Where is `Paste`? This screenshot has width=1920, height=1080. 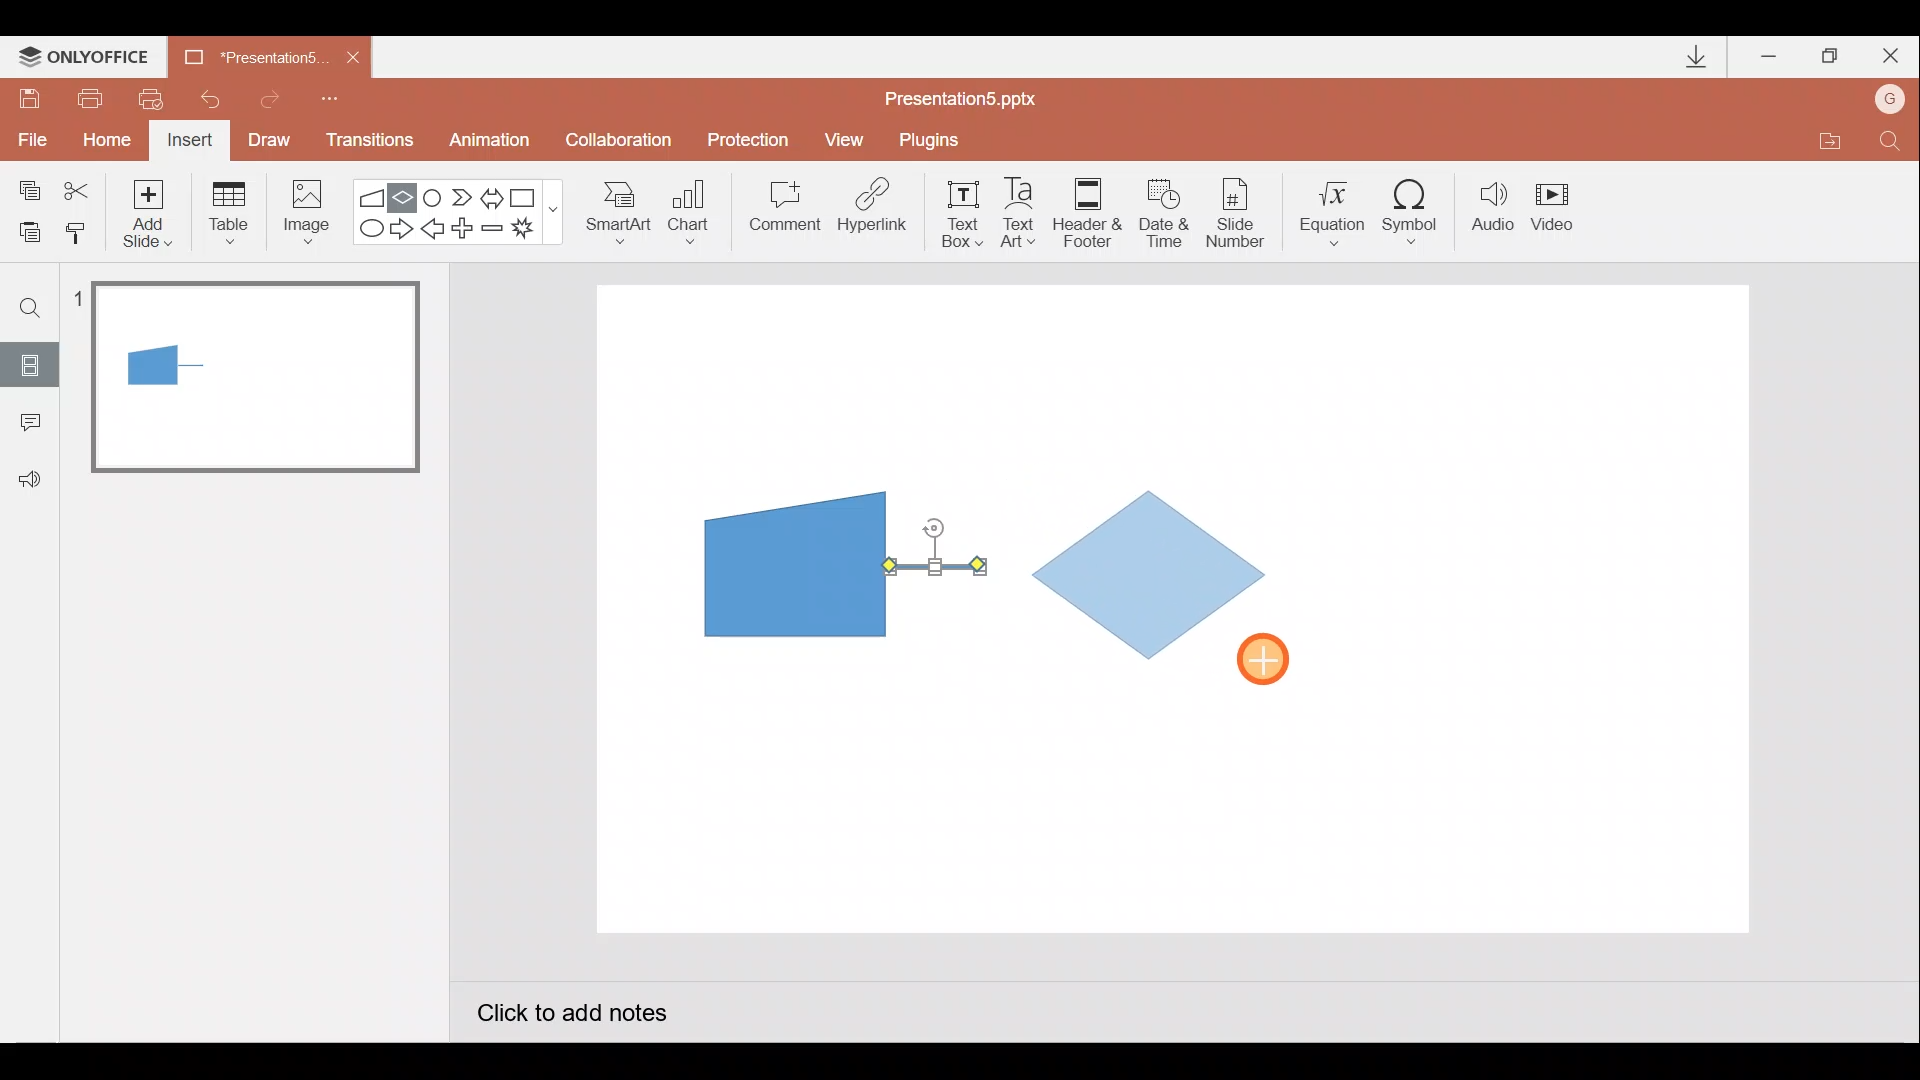
Paste is located at coordinates (24, 230).